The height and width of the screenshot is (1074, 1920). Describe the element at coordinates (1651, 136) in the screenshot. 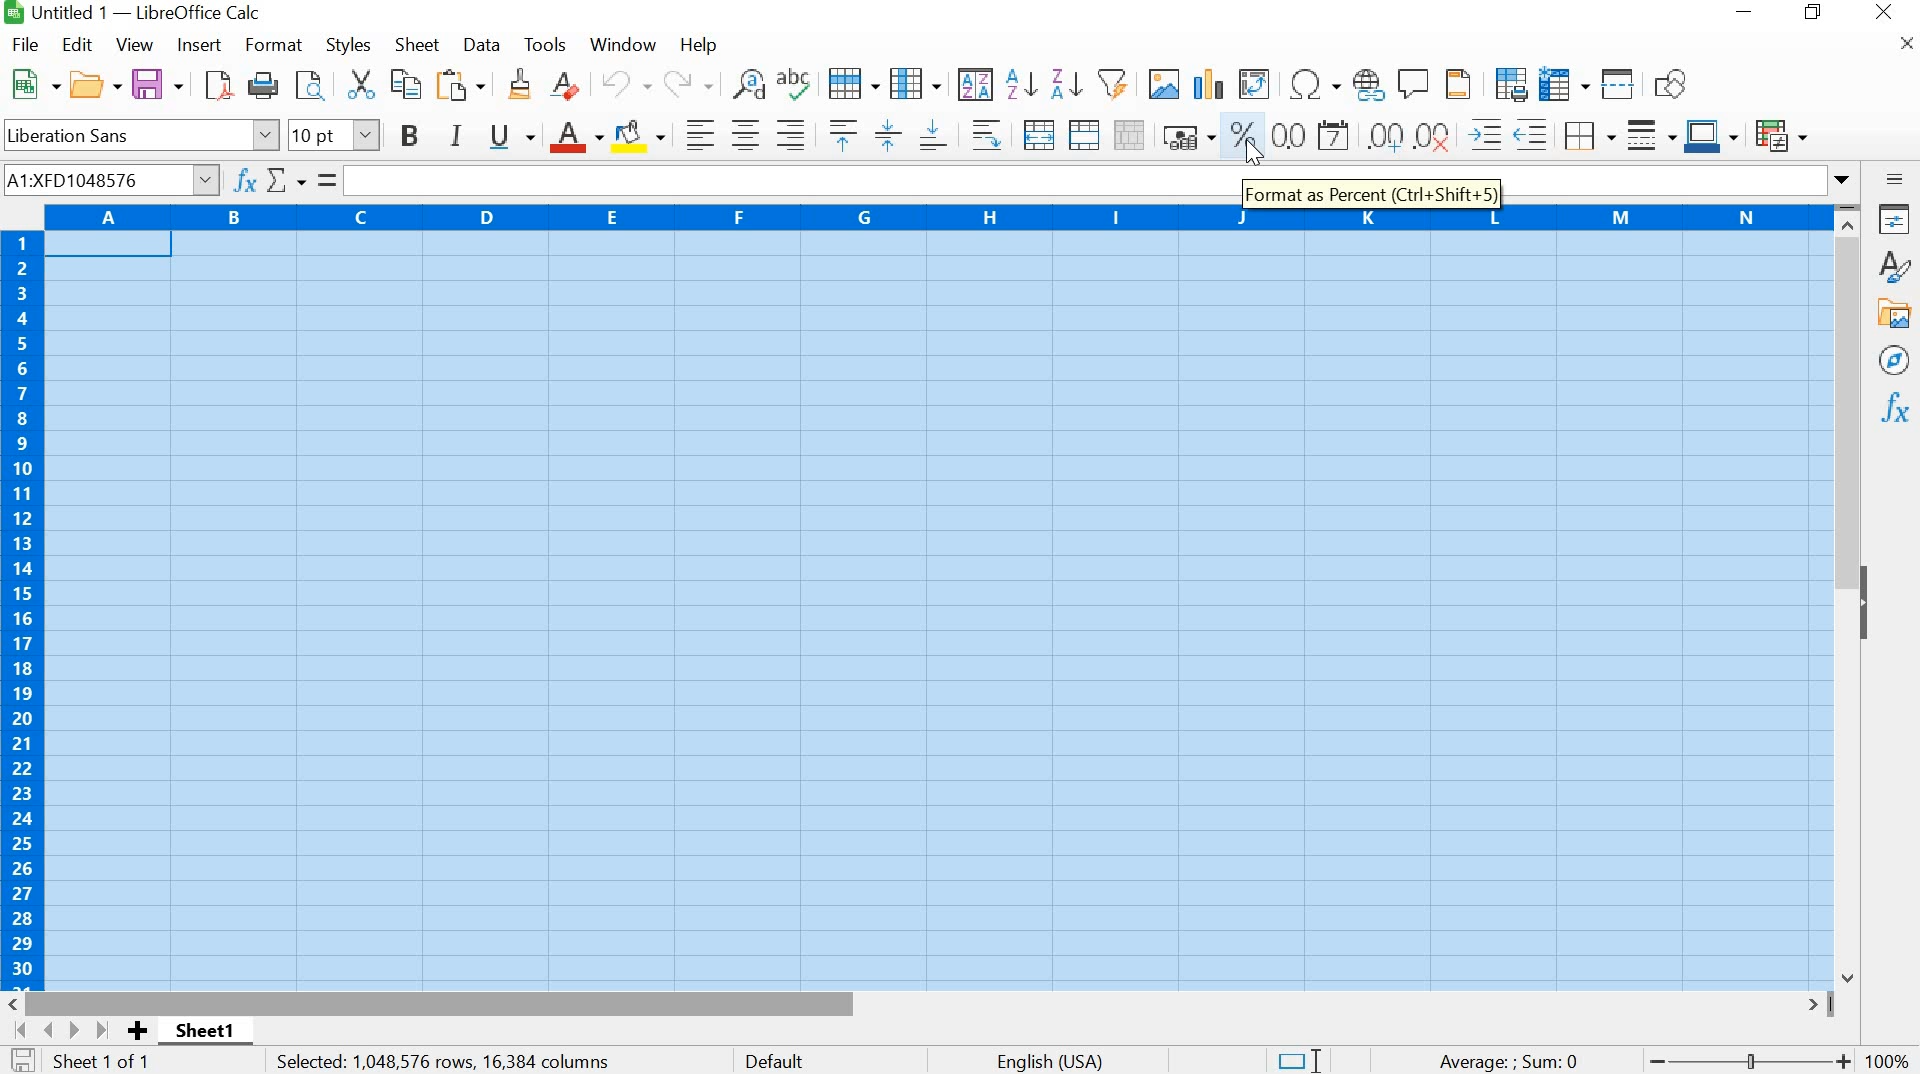

I see `Border Style` at that location.